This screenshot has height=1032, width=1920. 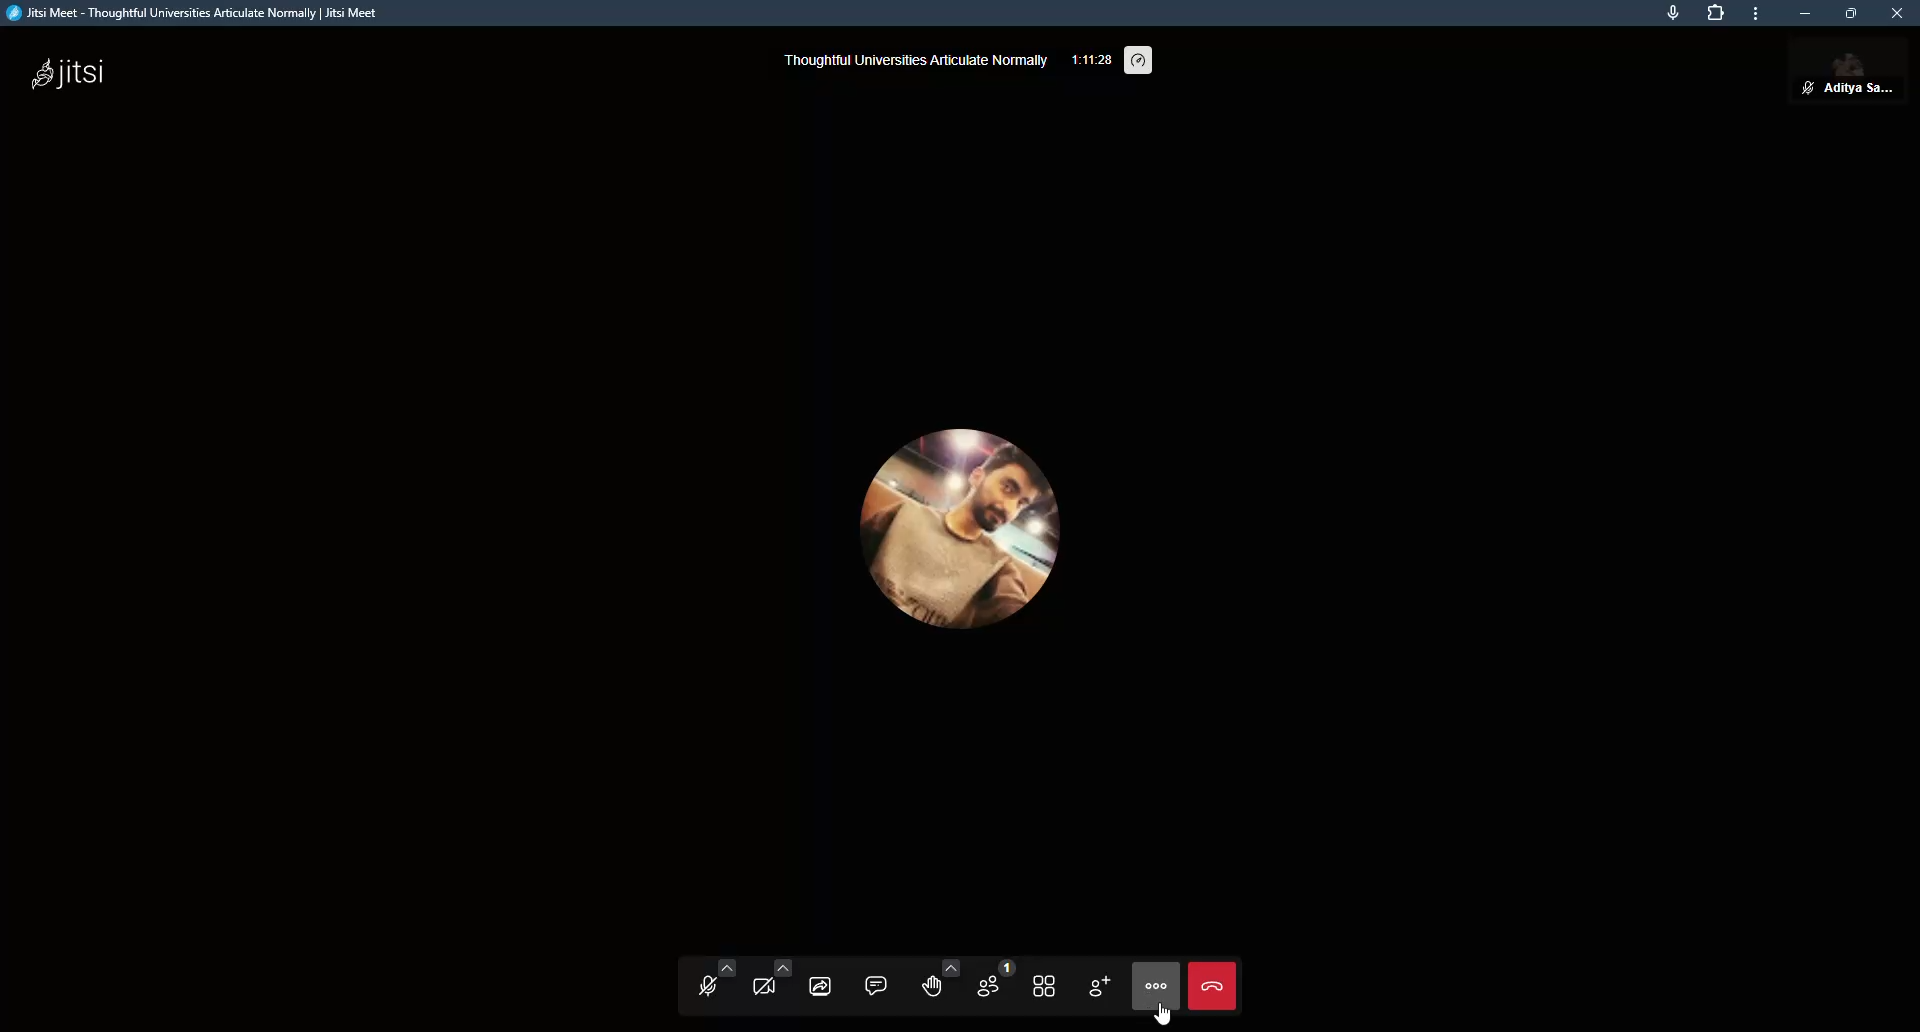 What do you see at coordinates (767, 990) in the screenshot?
I see `start camera` at bounding box center [767, 990].